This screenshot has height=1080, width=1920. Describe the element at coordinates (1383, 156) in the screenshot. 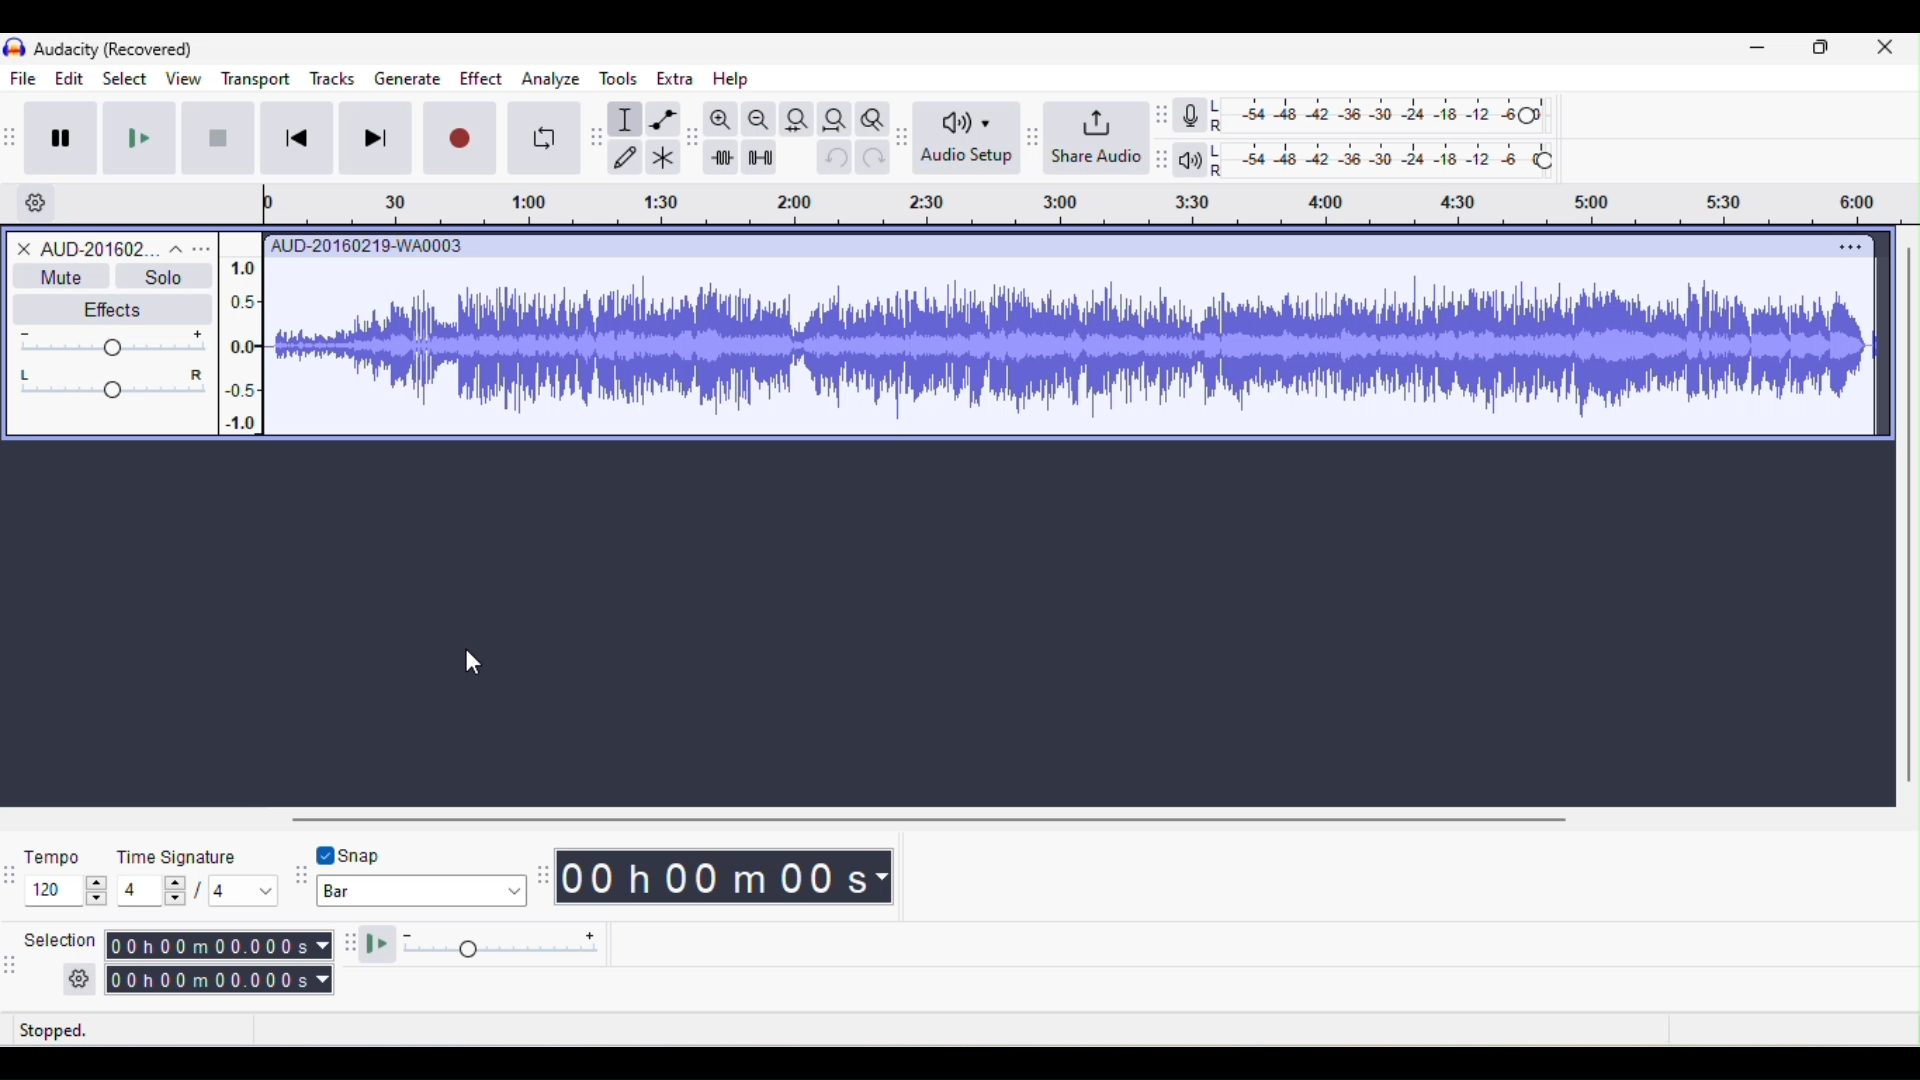

I see `playback level` at that location.